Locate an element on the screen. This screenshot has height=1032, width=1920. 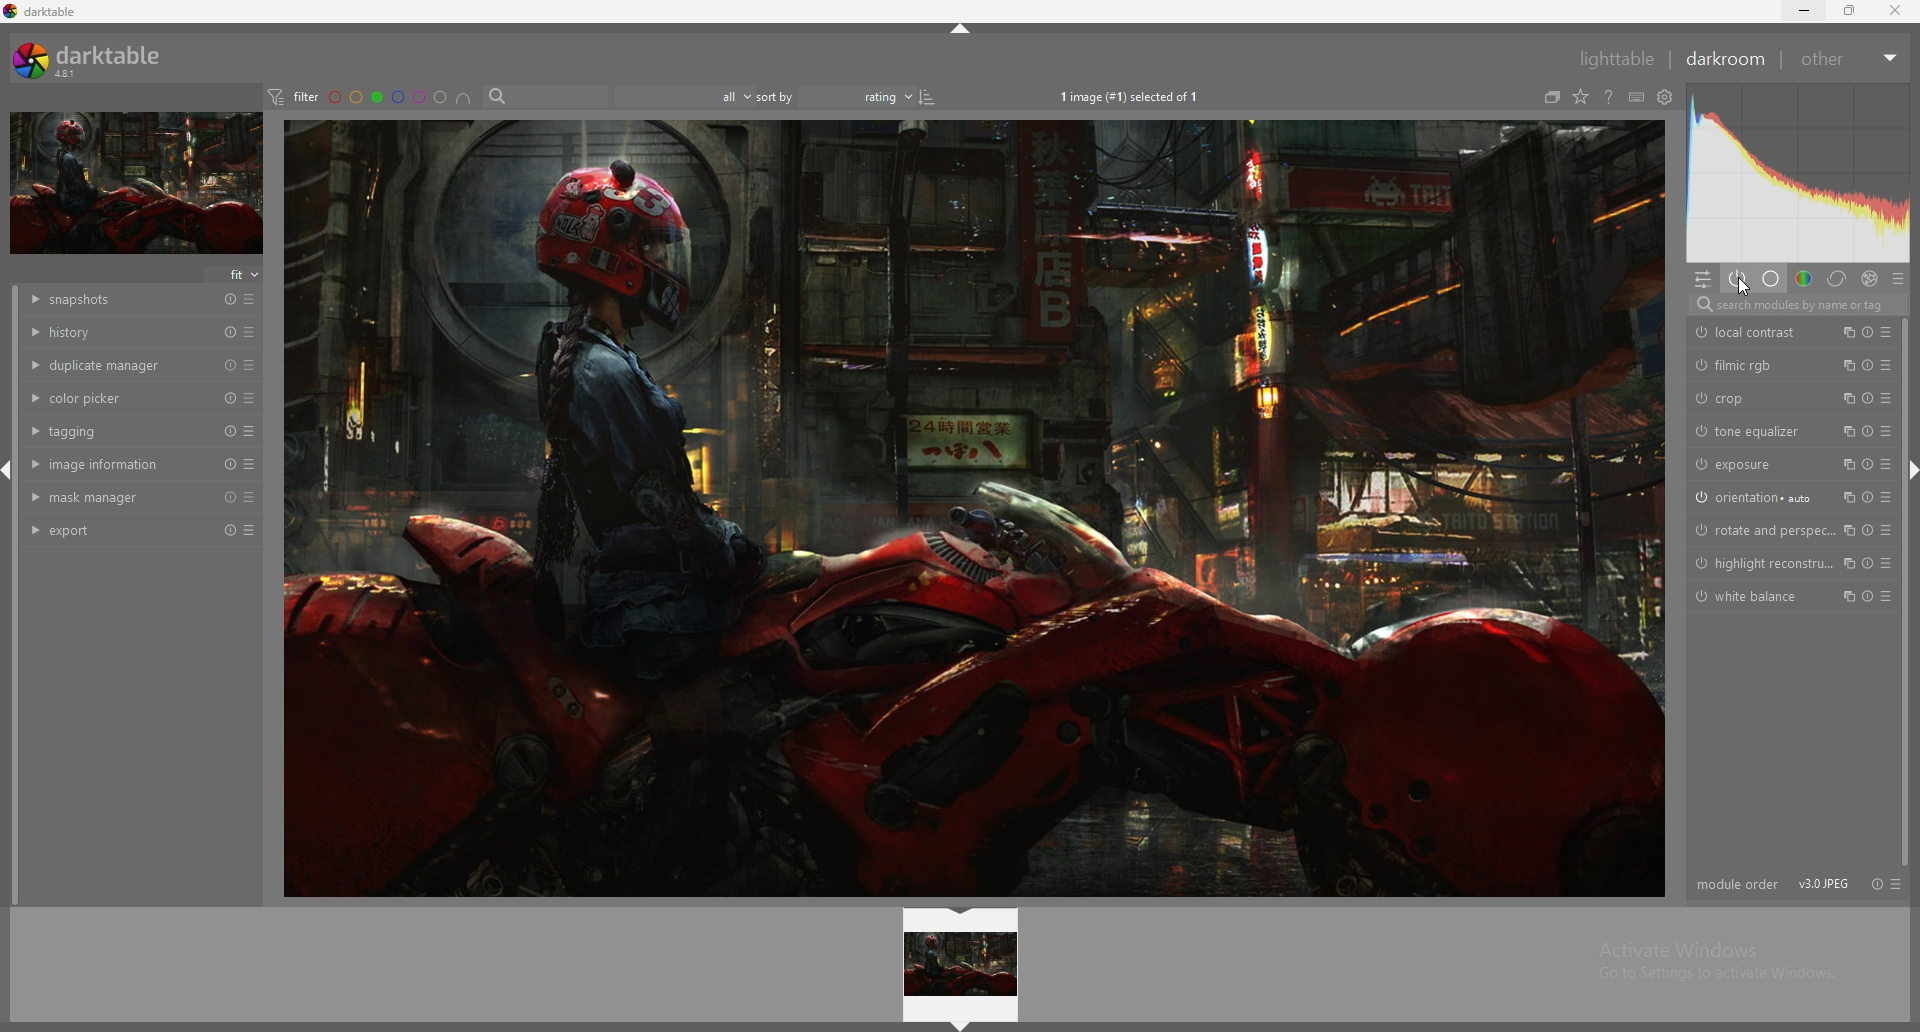
resize is located at coordinates (1853, 10).